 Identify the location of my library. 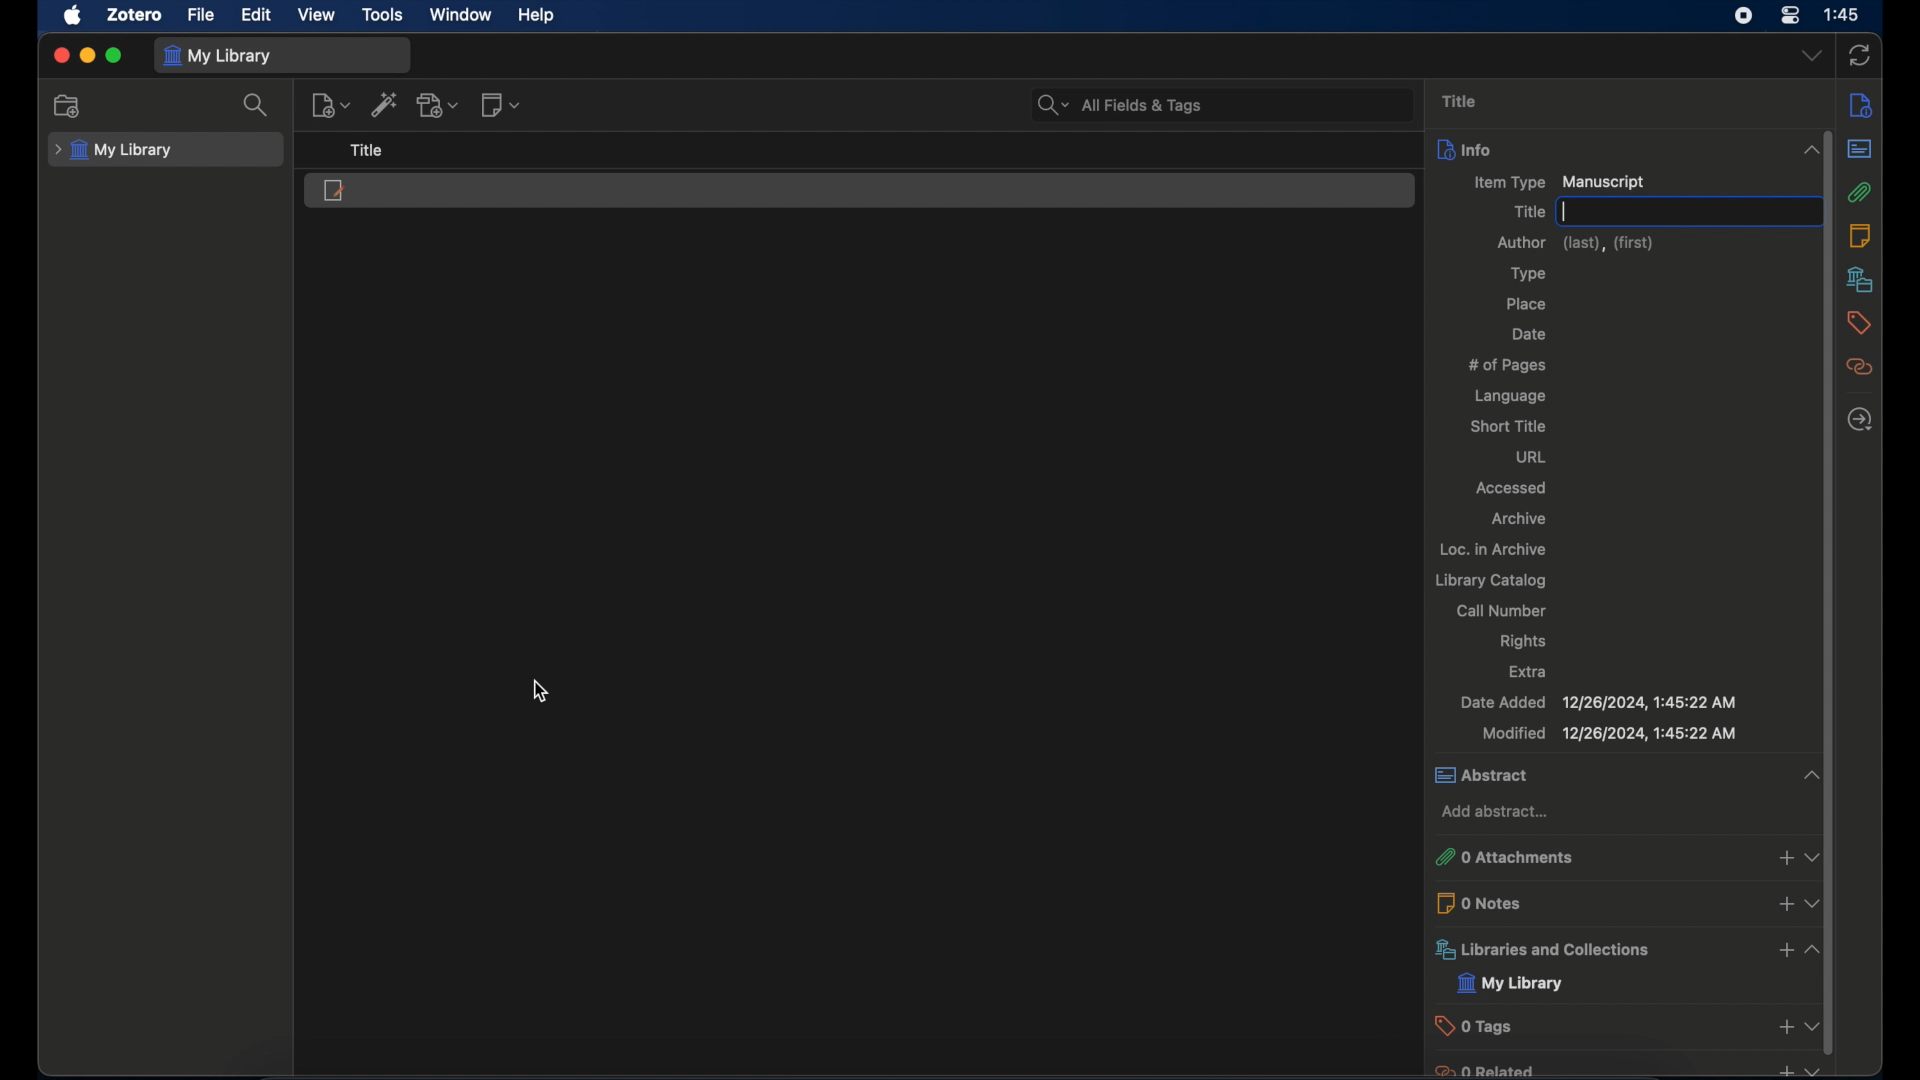
(1510, 984).